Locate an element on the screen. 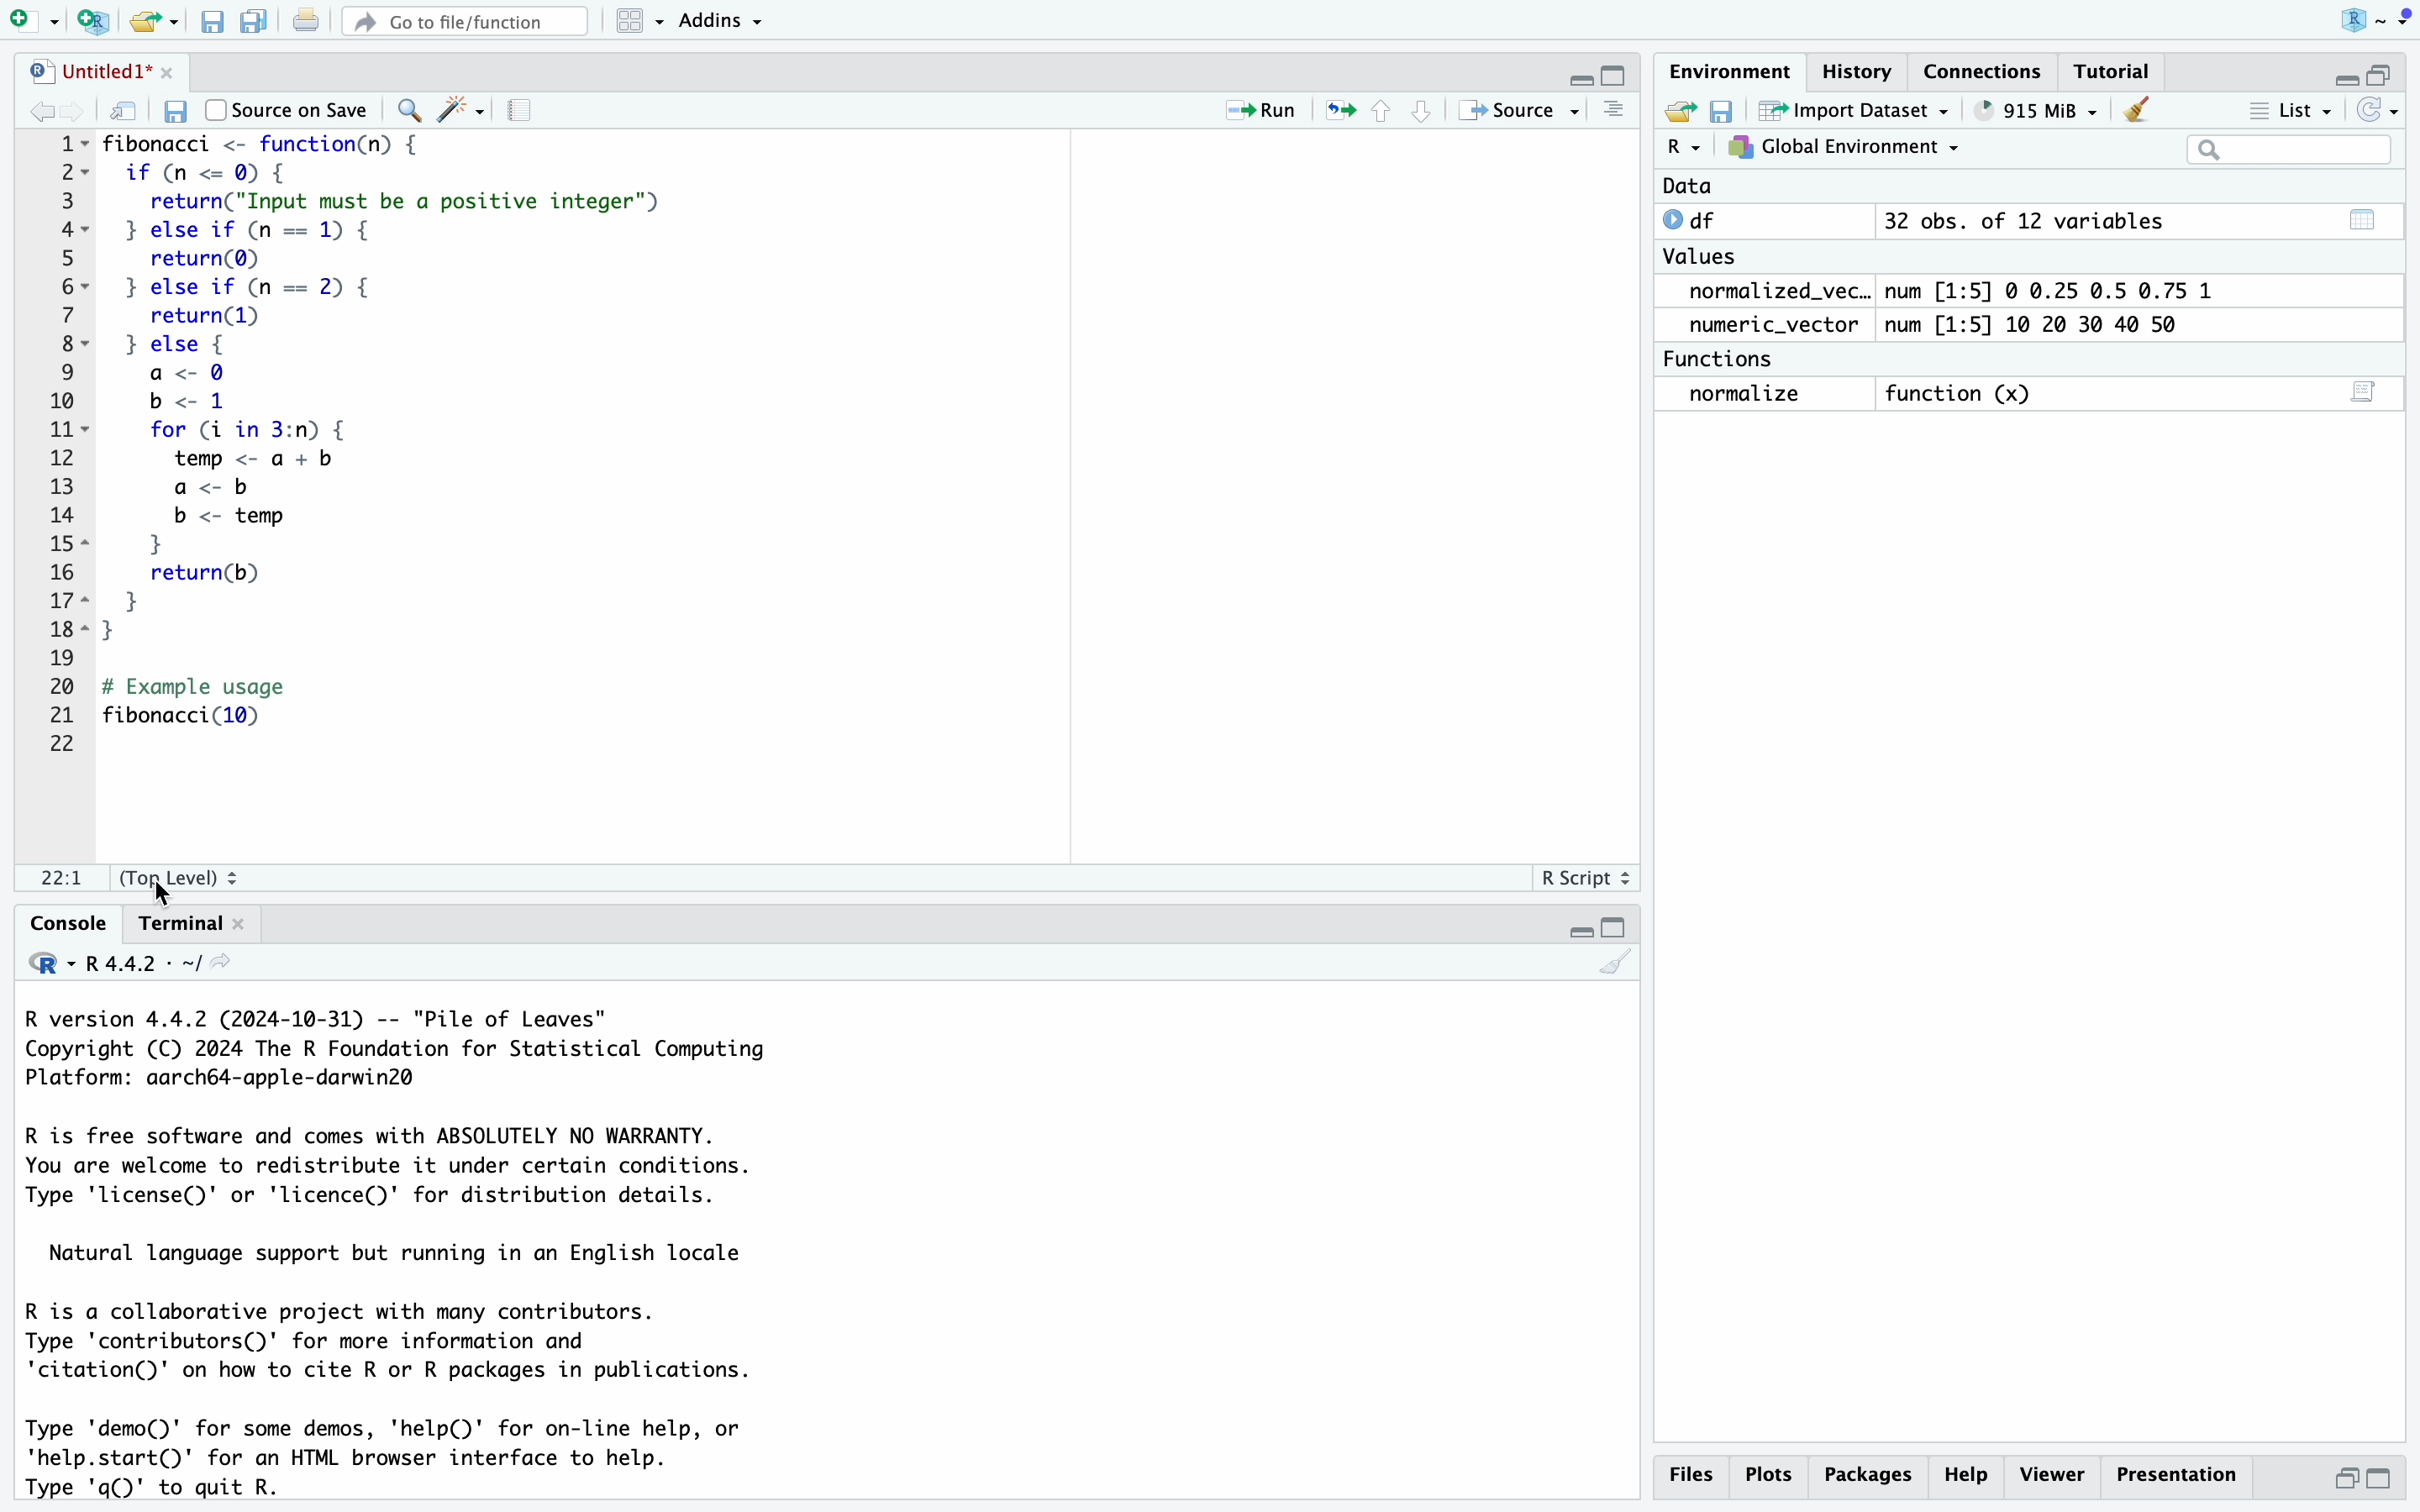  compile report is located at coordinates (519, 112).